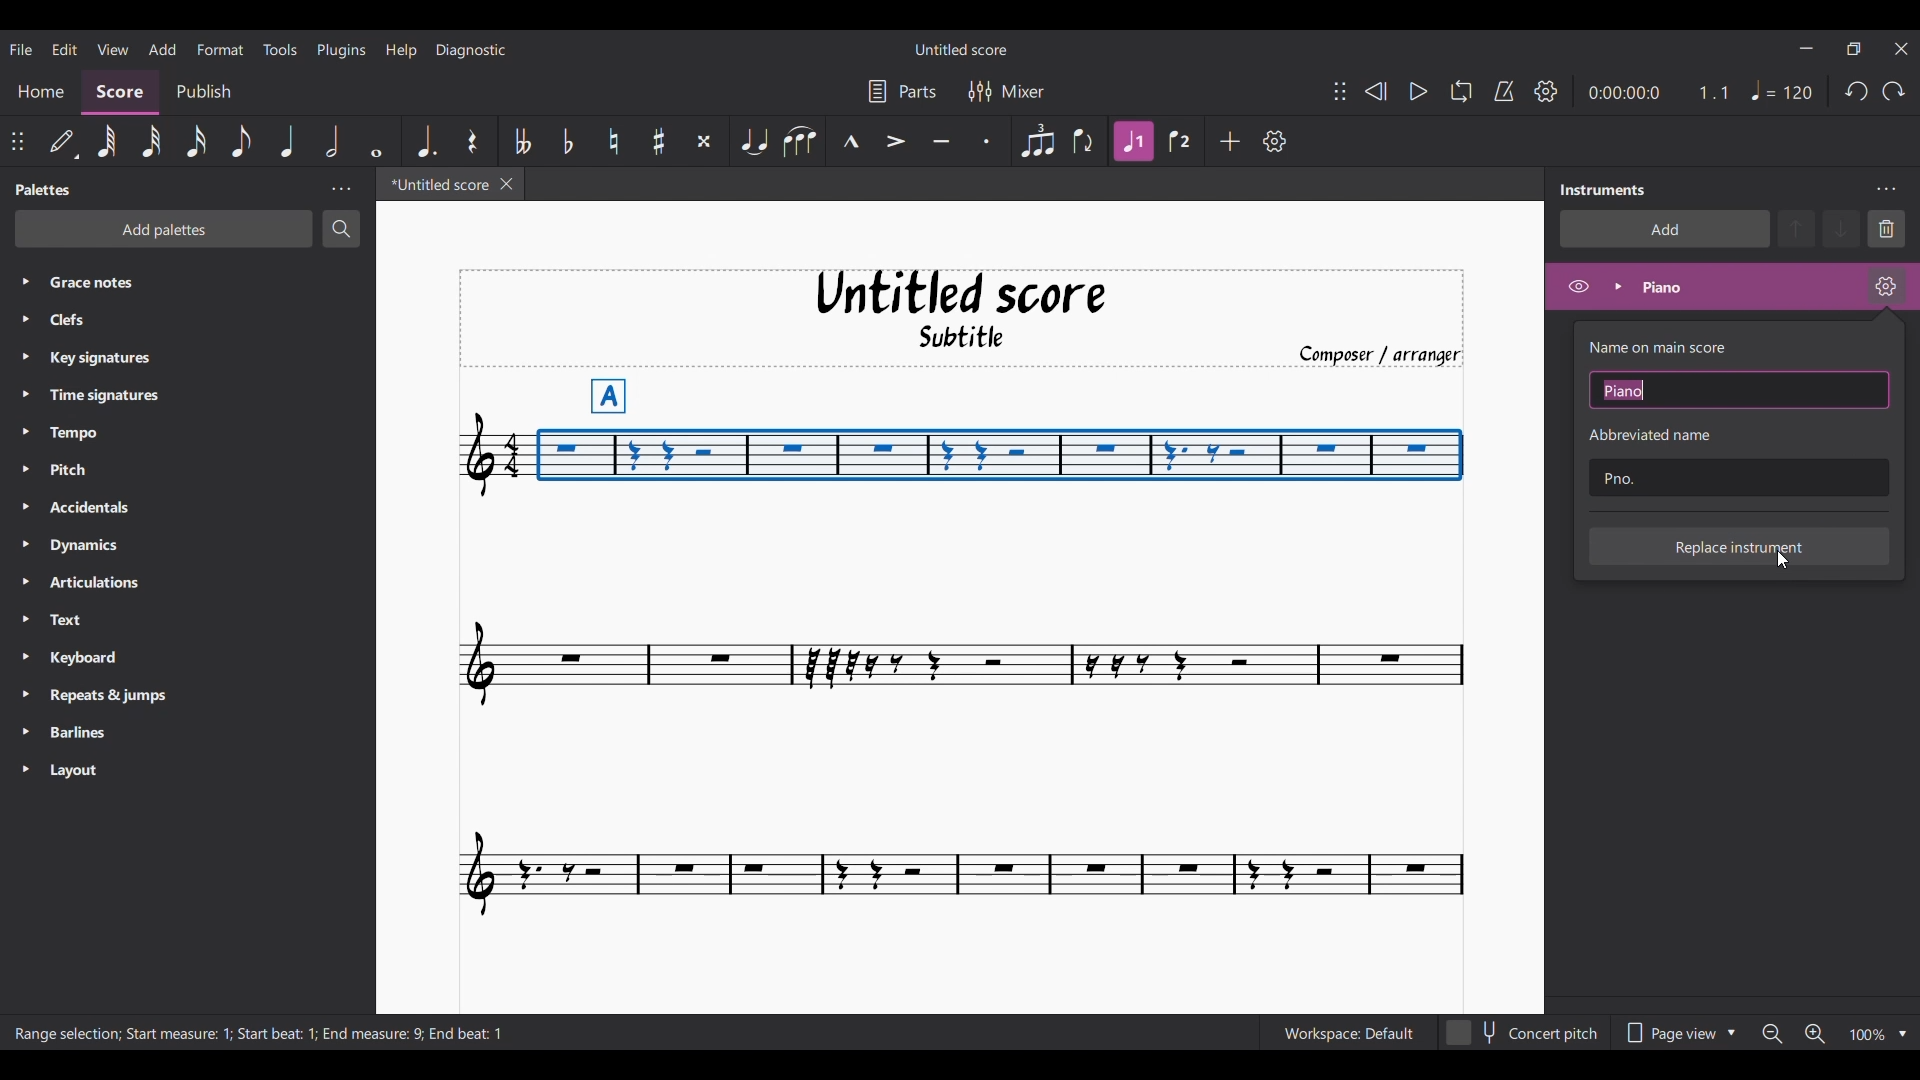  Describe the element at coordinates (1856, 91) in the screenshot. I see `Undo` at that location.